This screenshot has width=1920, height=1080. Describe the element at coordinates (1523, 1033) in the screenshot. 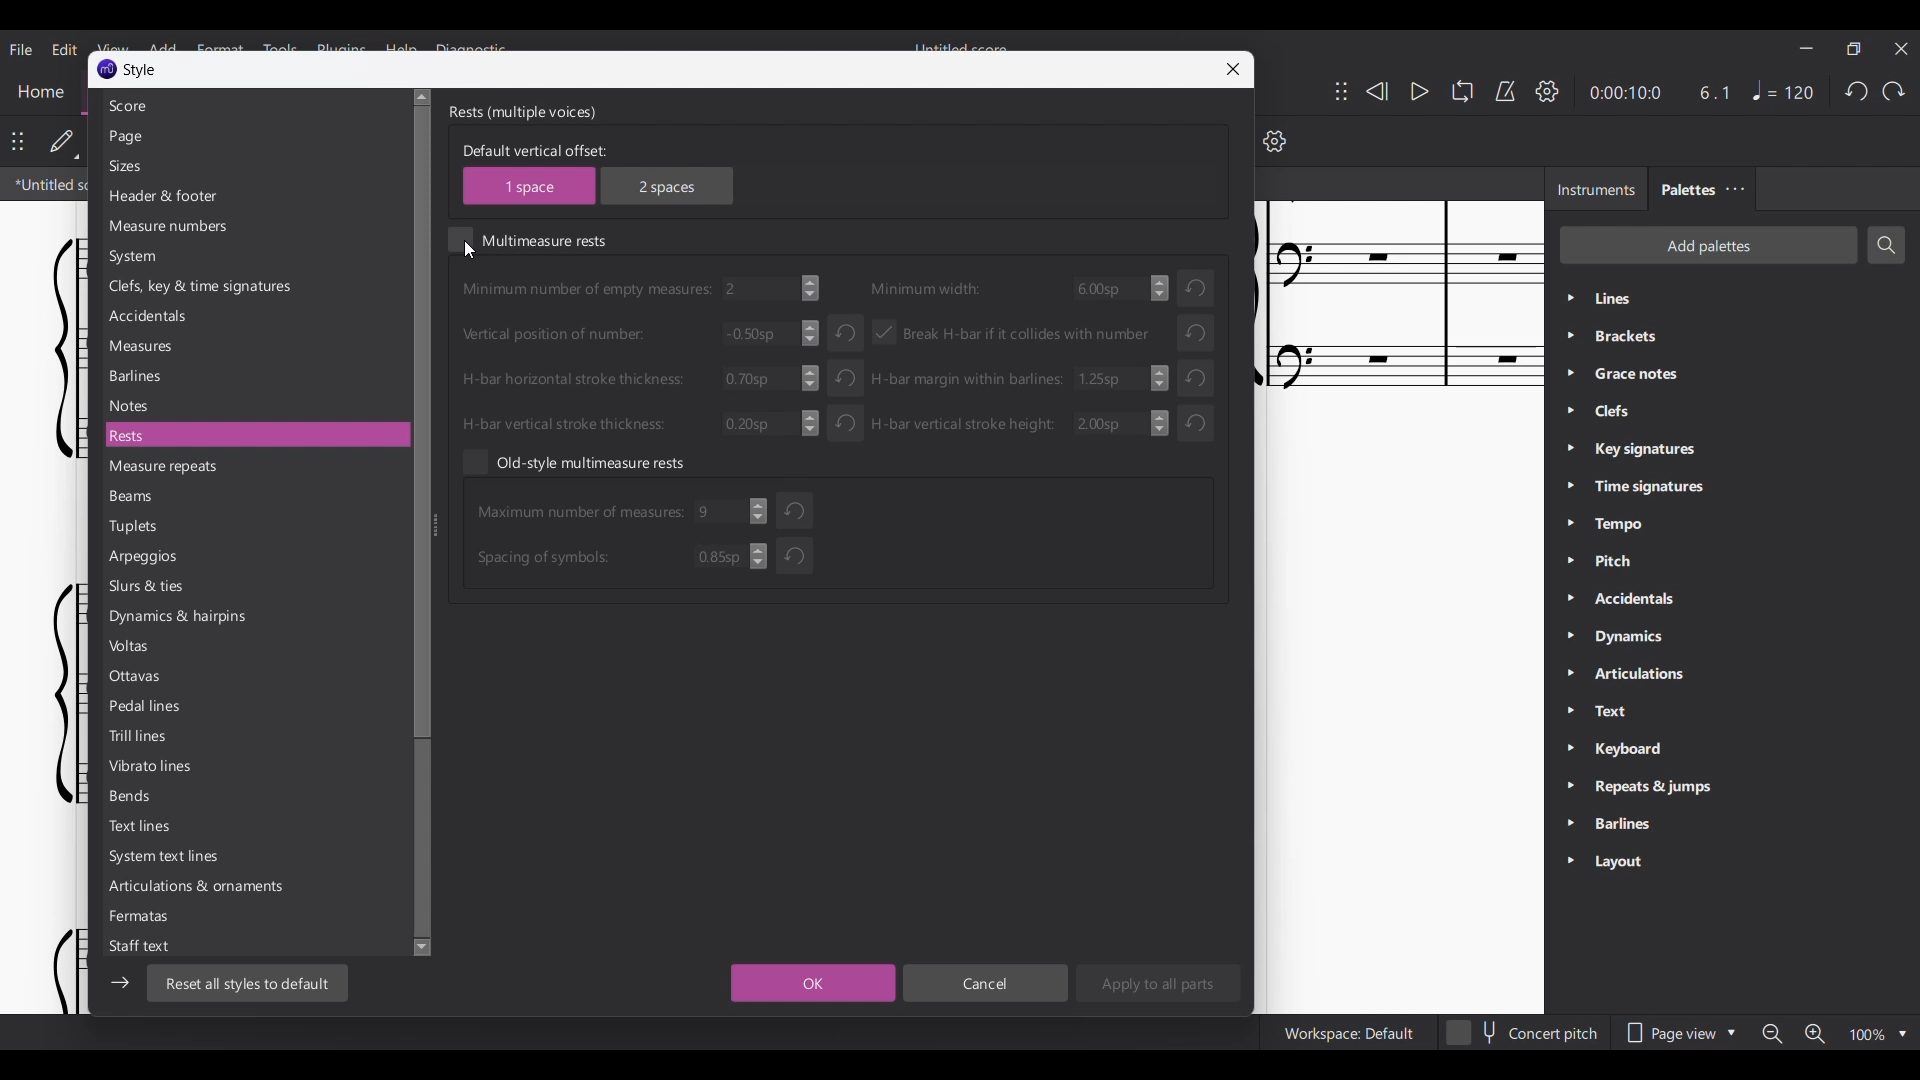

I see `Toggle for Concert pitch` at that location.